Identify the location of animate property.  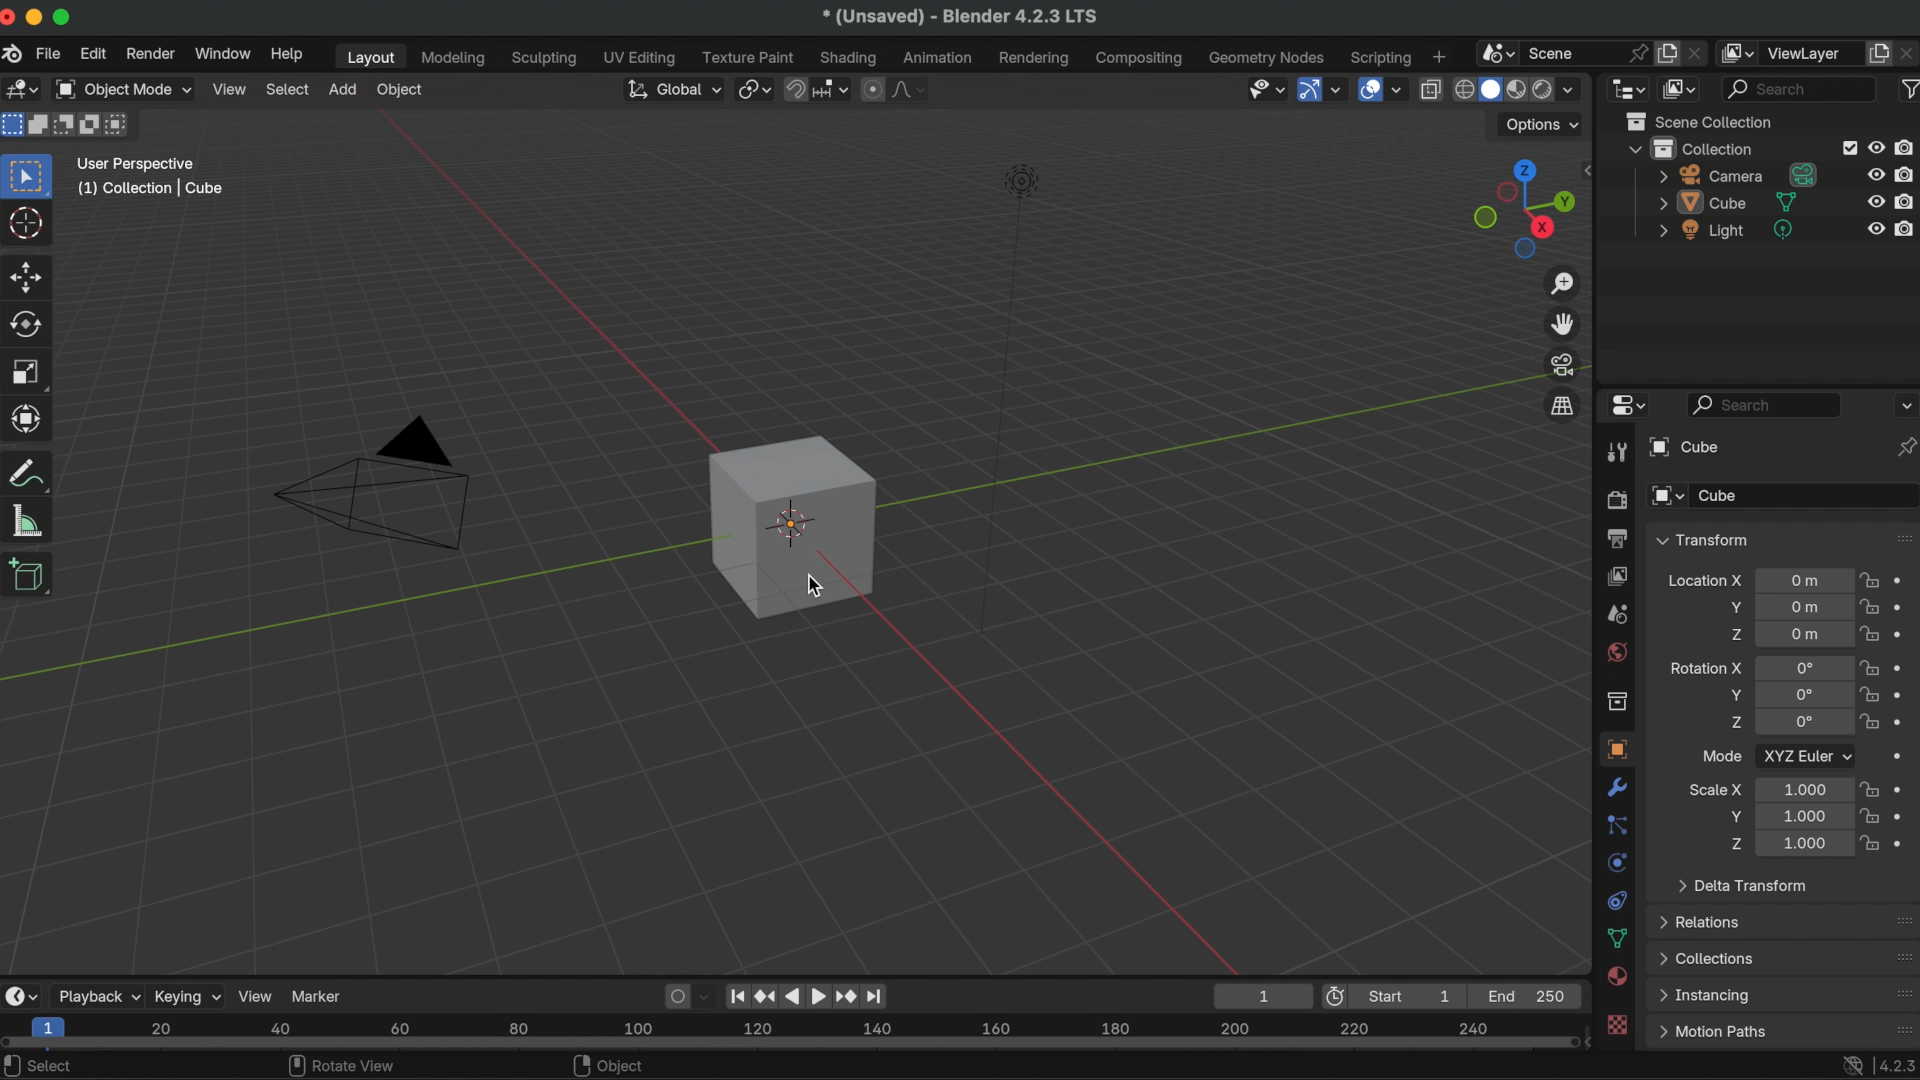
(1904, 607).